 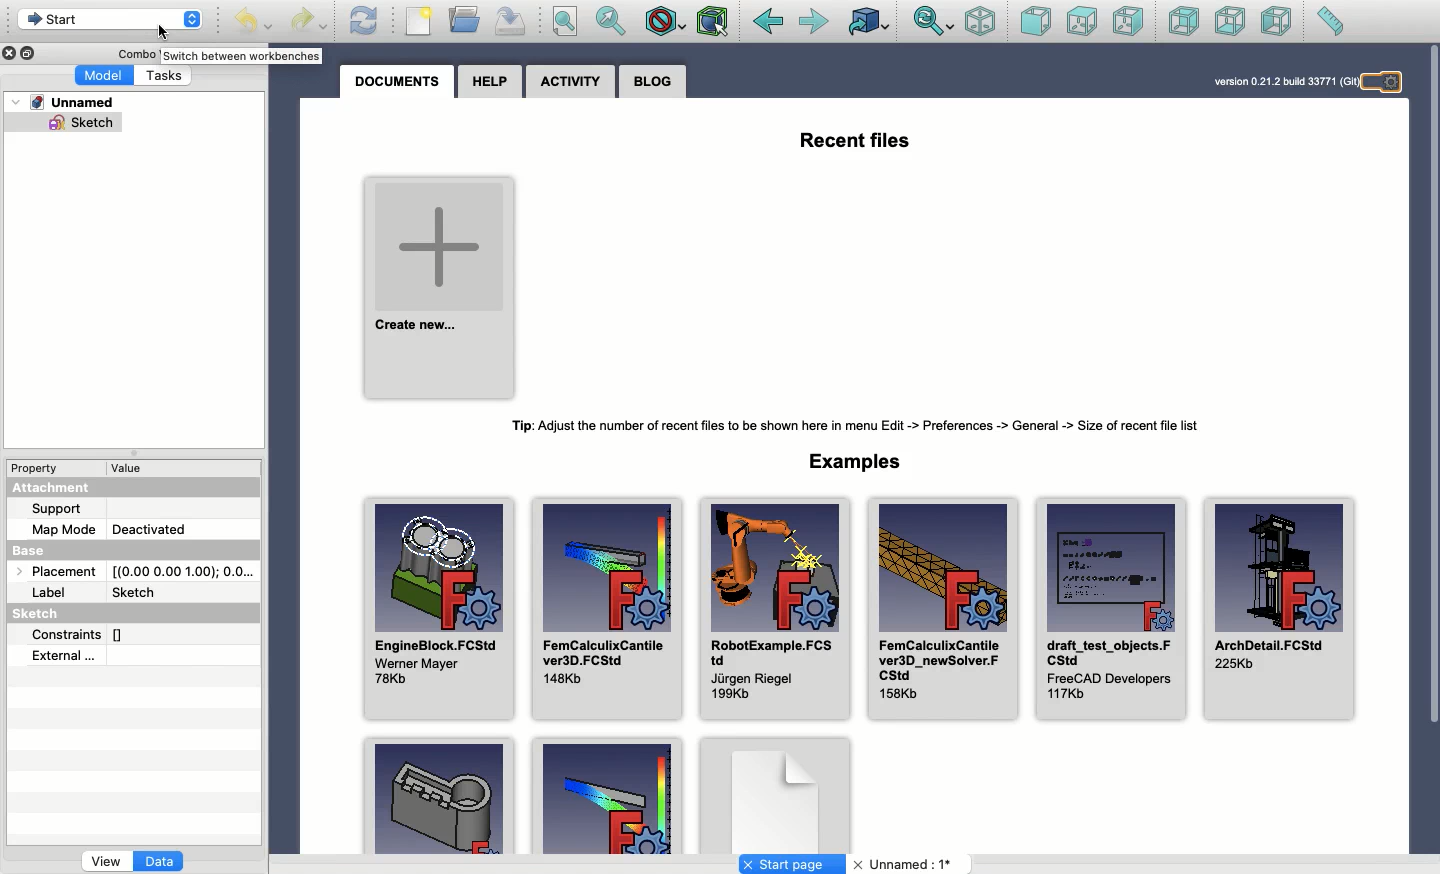 I want to click on View, so click(x=106, y=863).